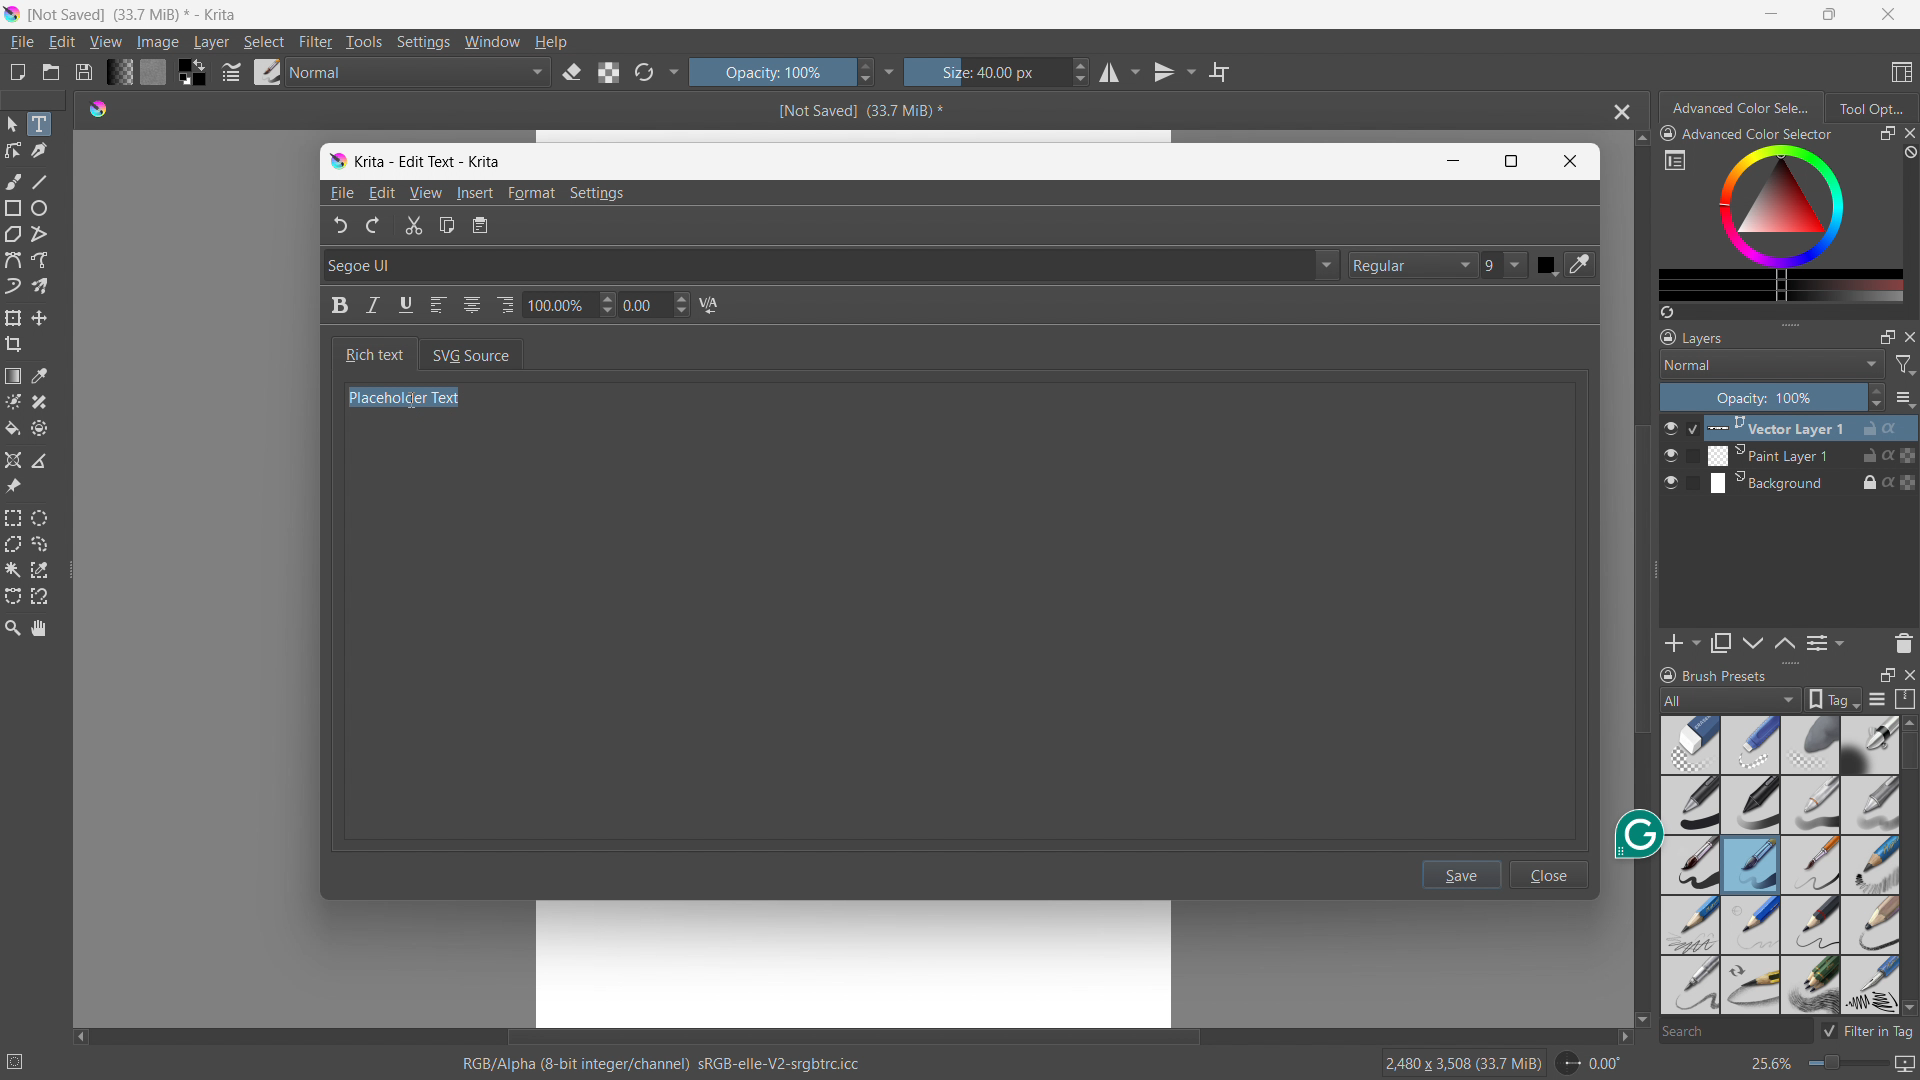  I want to click on crop the image to an area, so click(14, 344).